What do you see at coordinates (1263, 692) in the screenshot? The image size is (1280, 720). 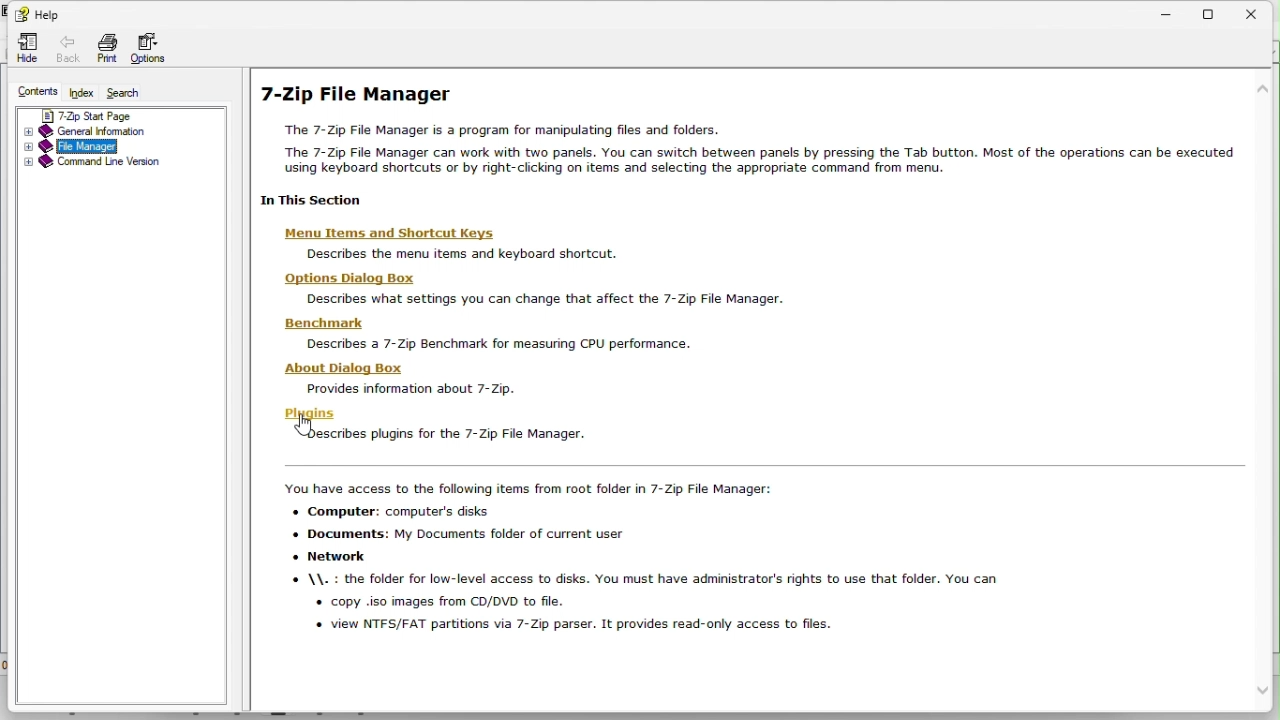 I see `scroll down` at bounding box center [1263, 692].